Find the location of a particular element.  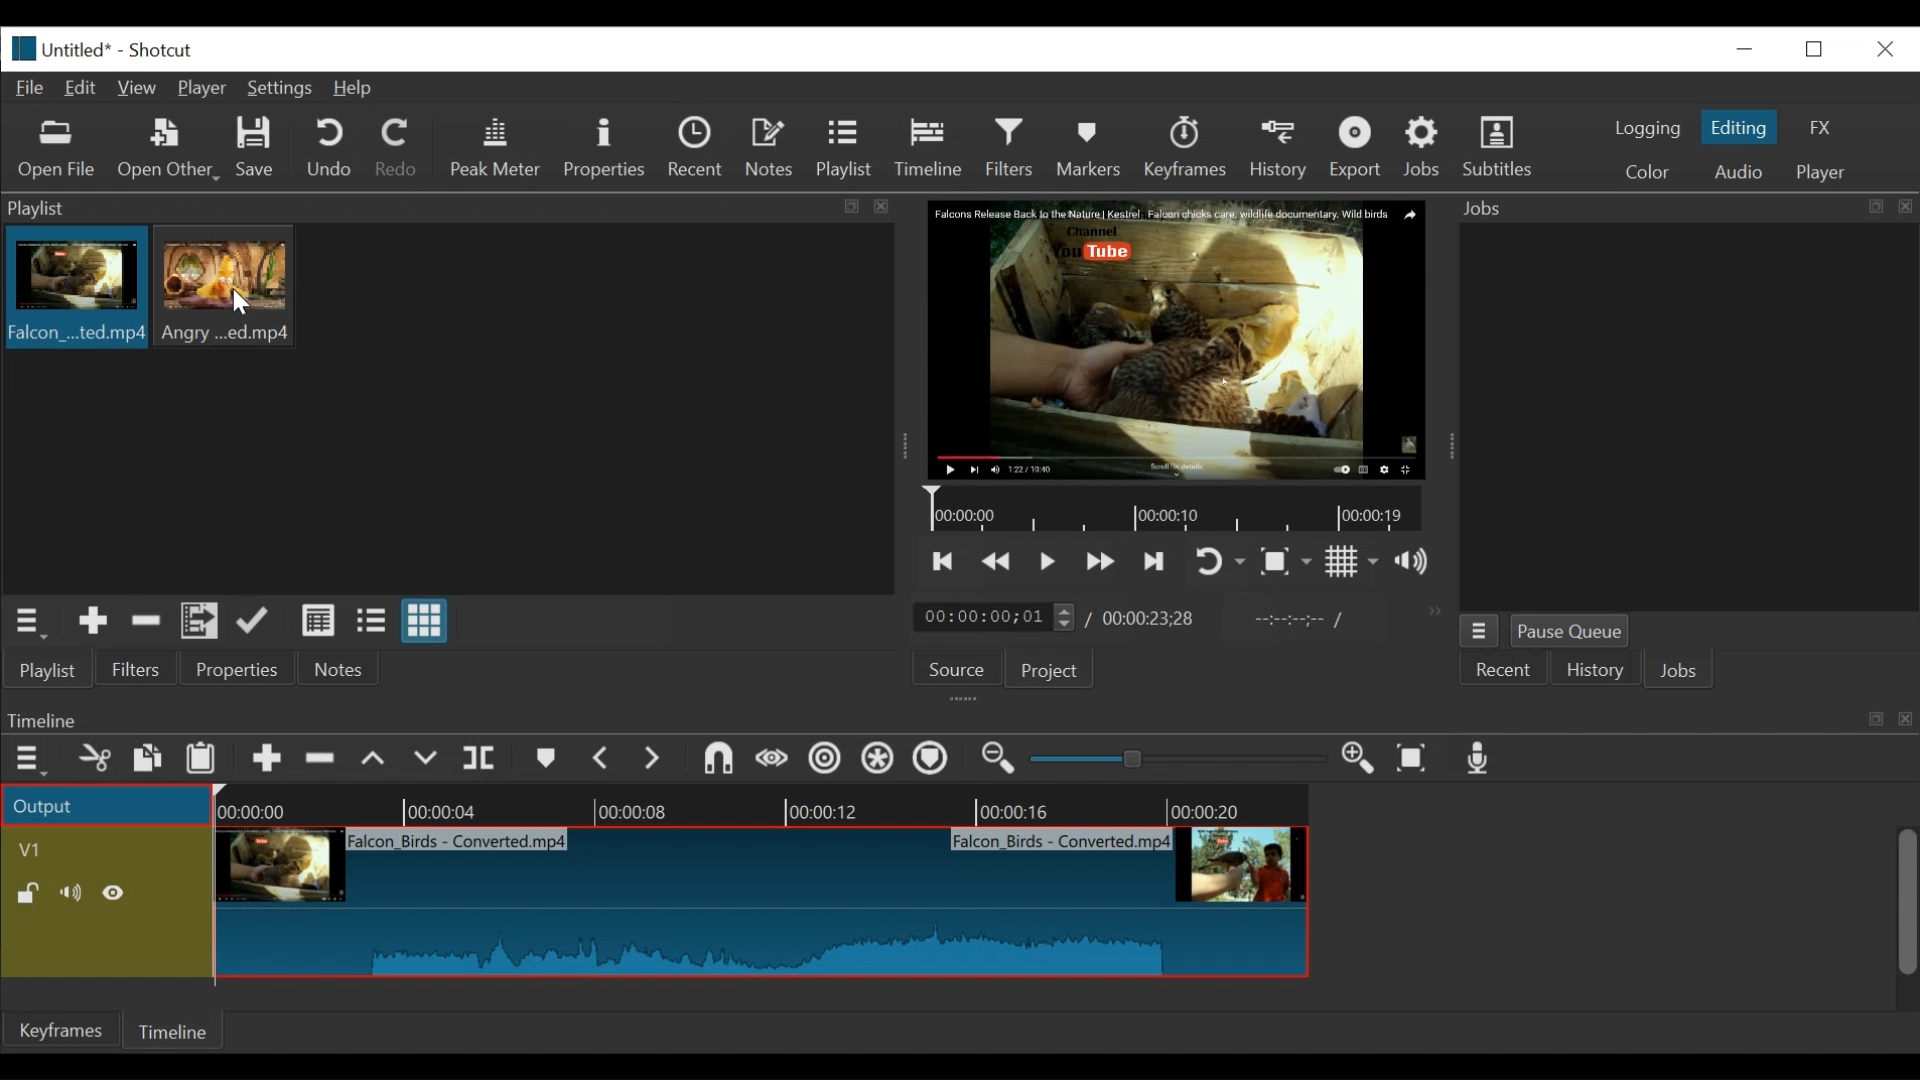

Hide is located at coordinates (119, 893).